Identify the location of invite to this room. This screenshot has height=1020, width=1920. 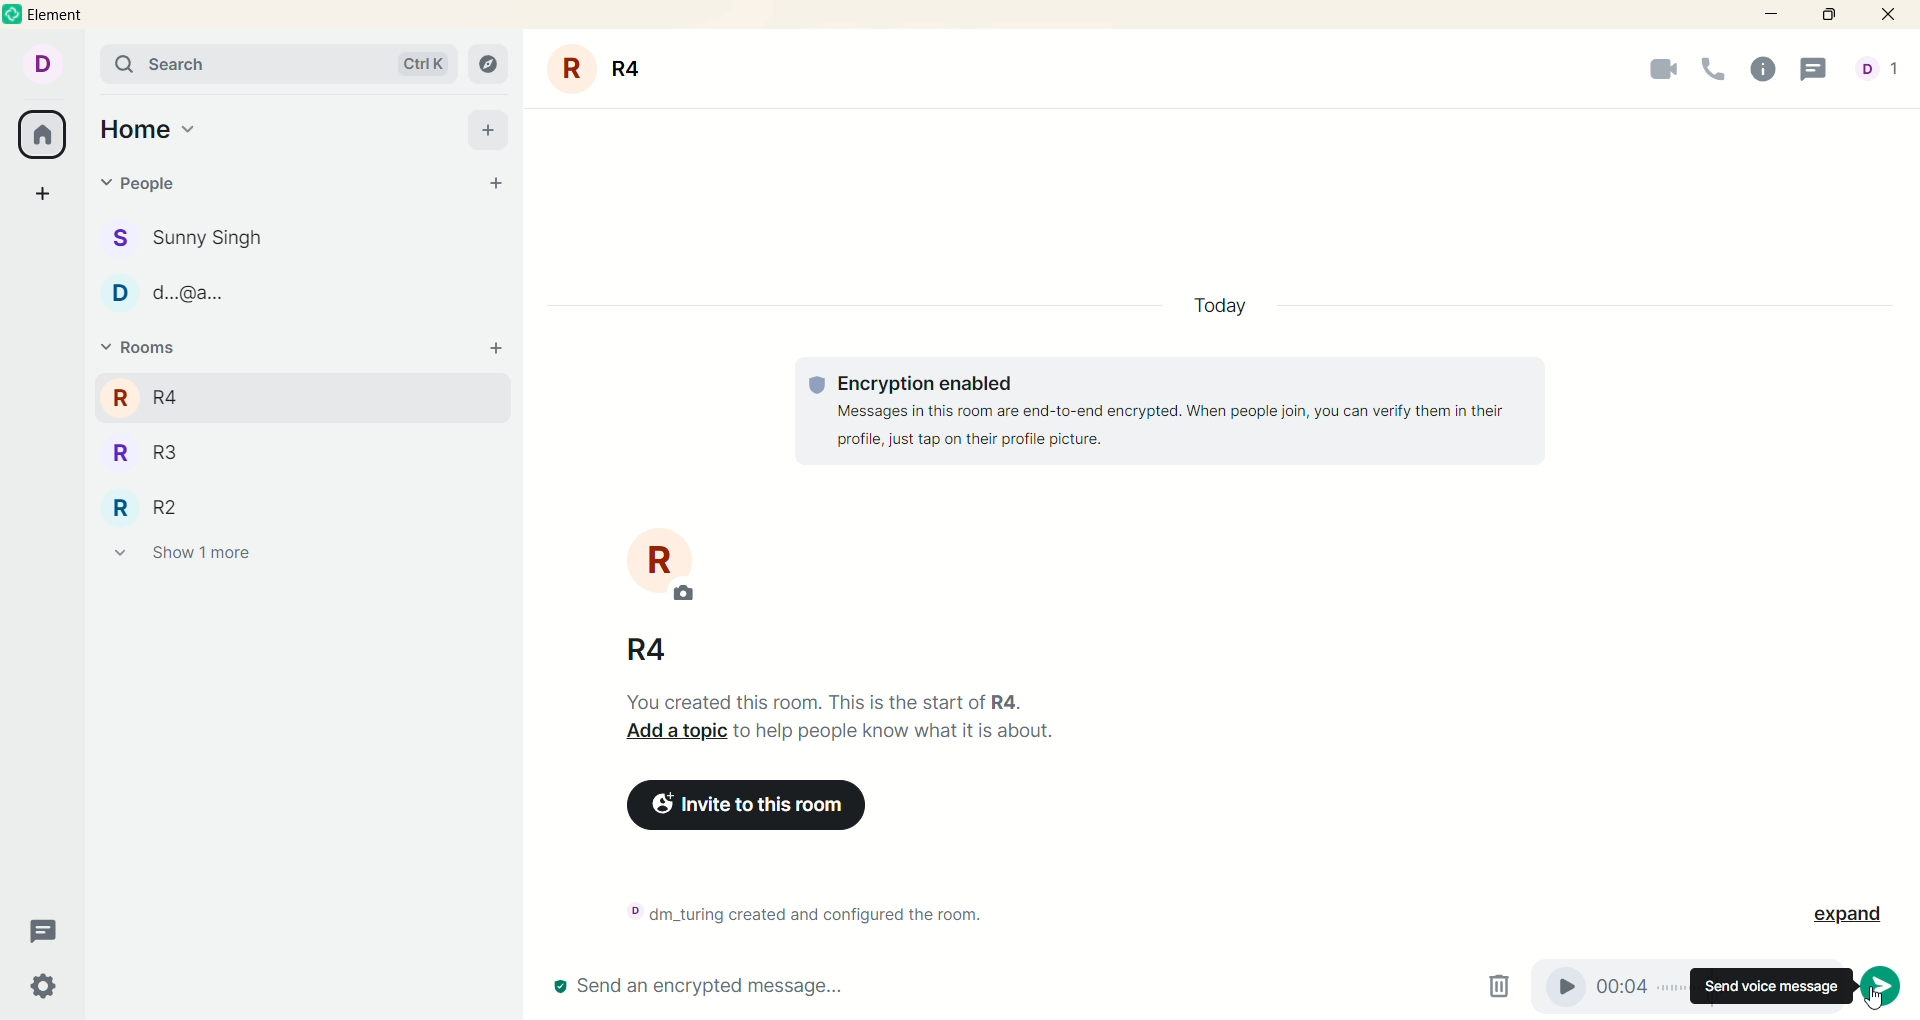
(779, 809).